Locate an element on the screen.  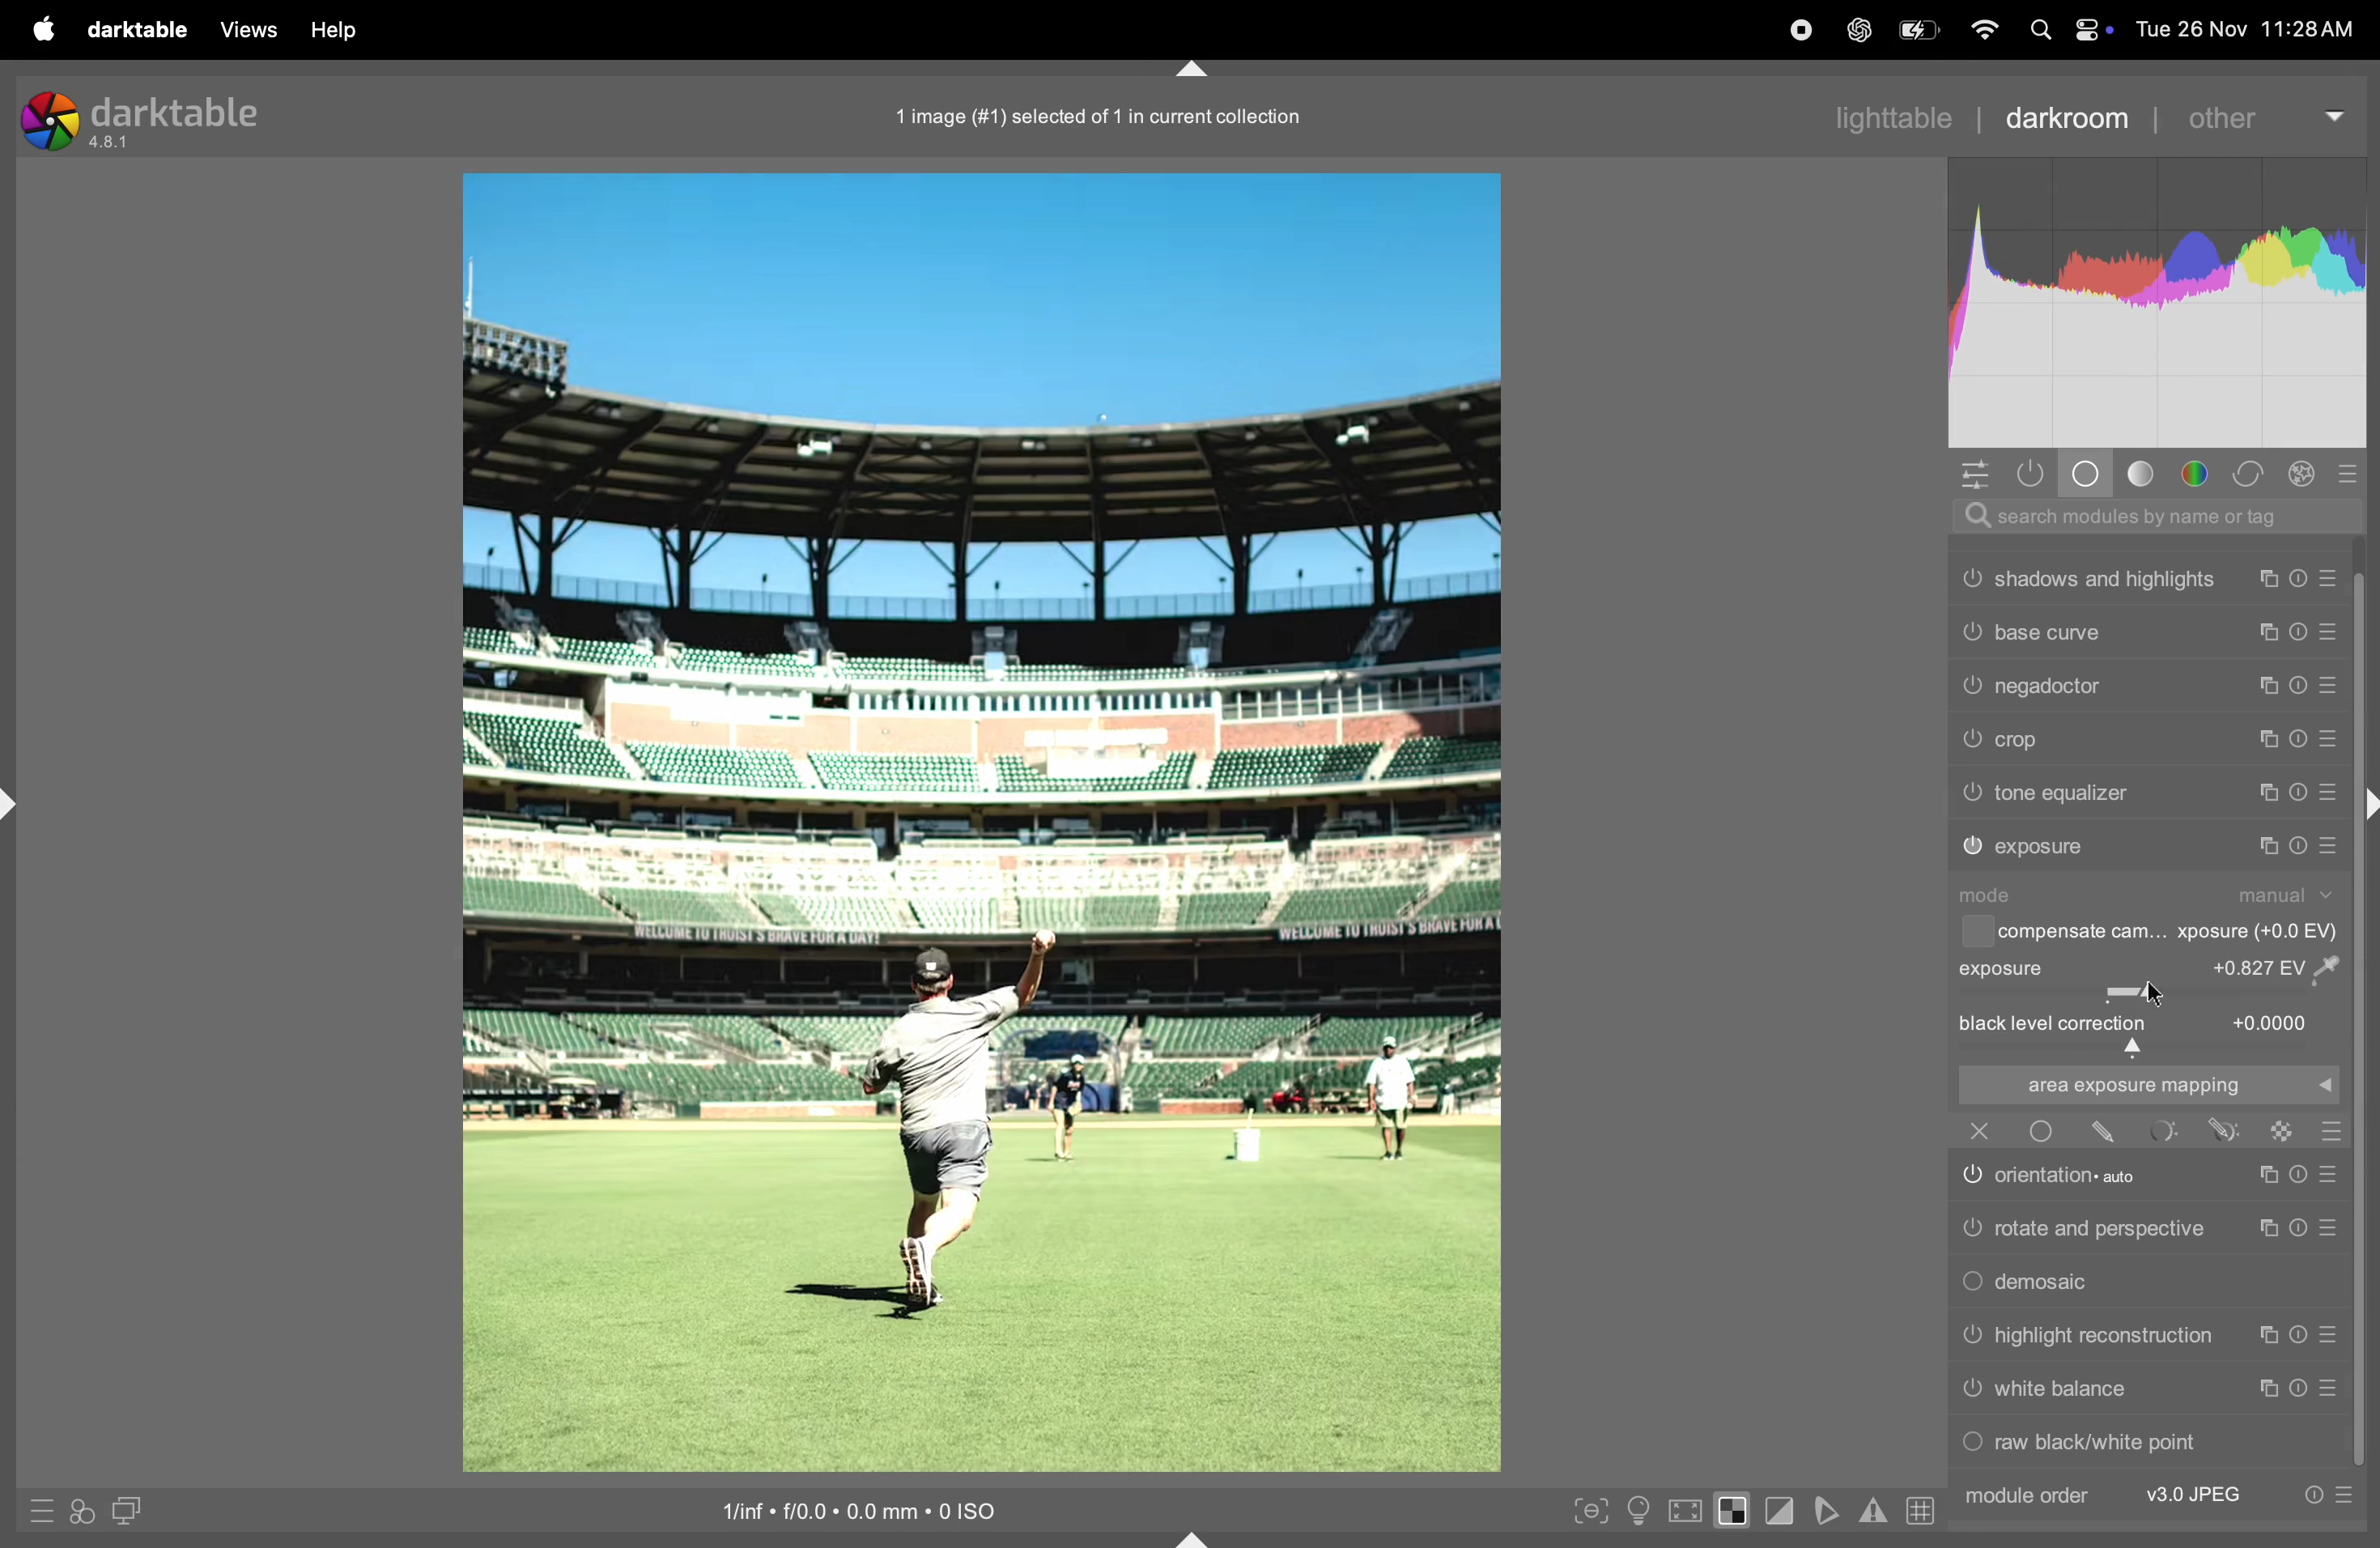
quick access panel is located at coordinates (1974, 474).